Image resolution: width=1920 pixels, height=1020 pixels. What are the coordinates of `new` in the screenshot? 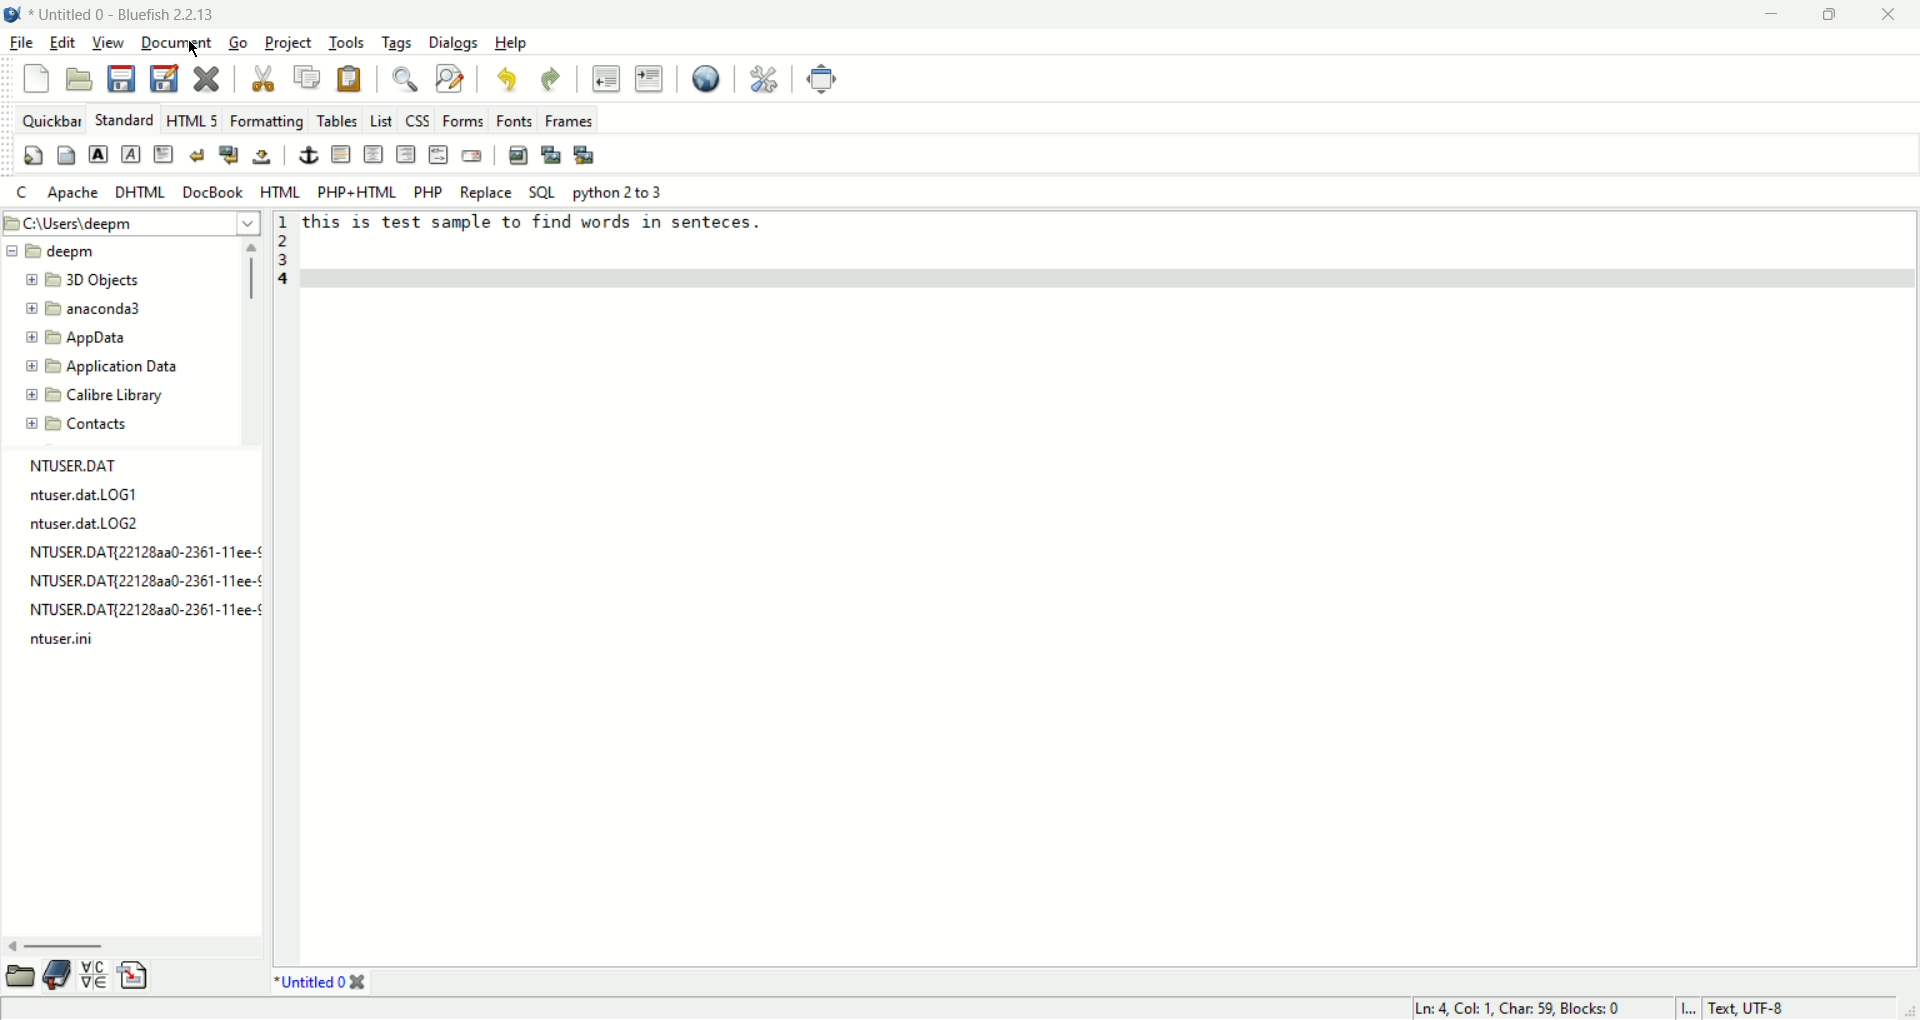 It's located at (35, 80).